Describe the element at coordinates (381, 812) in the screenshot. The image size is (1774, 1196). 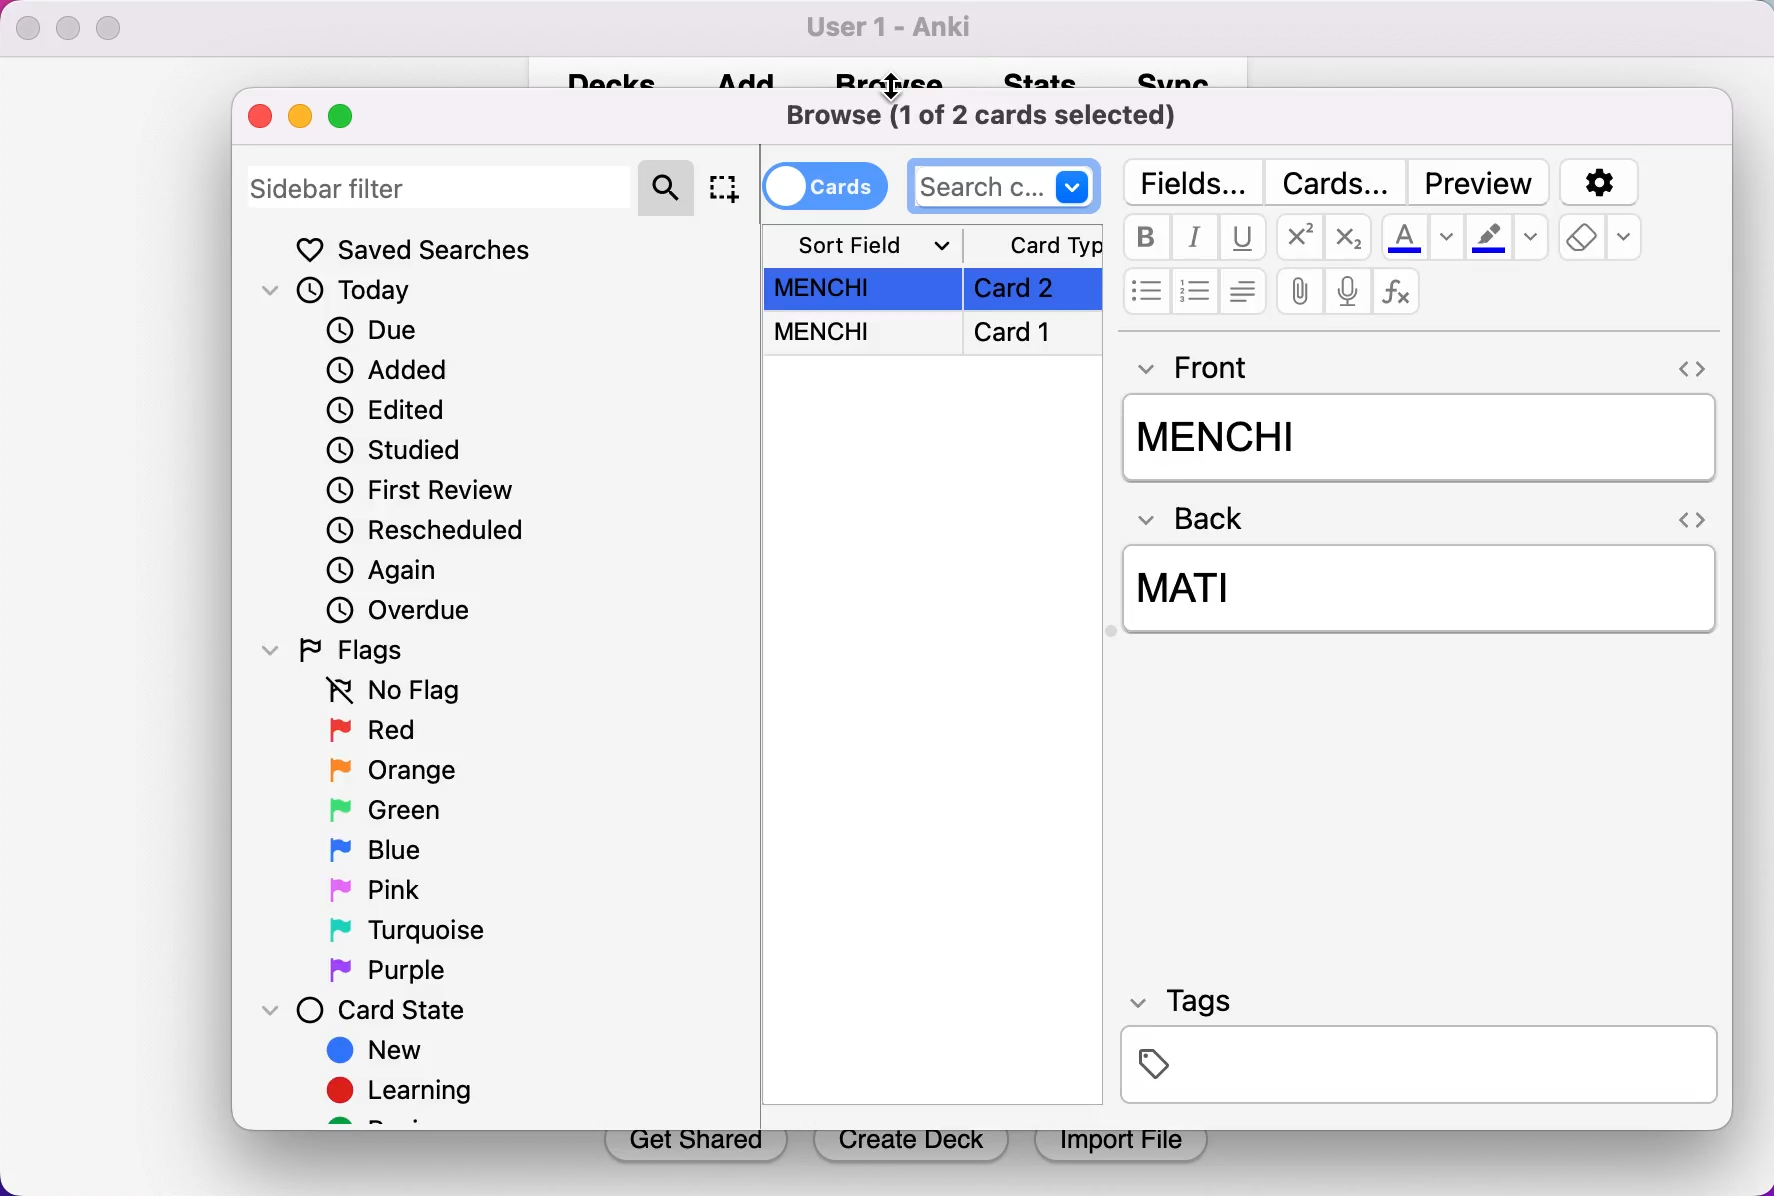
I see `green` at that location.